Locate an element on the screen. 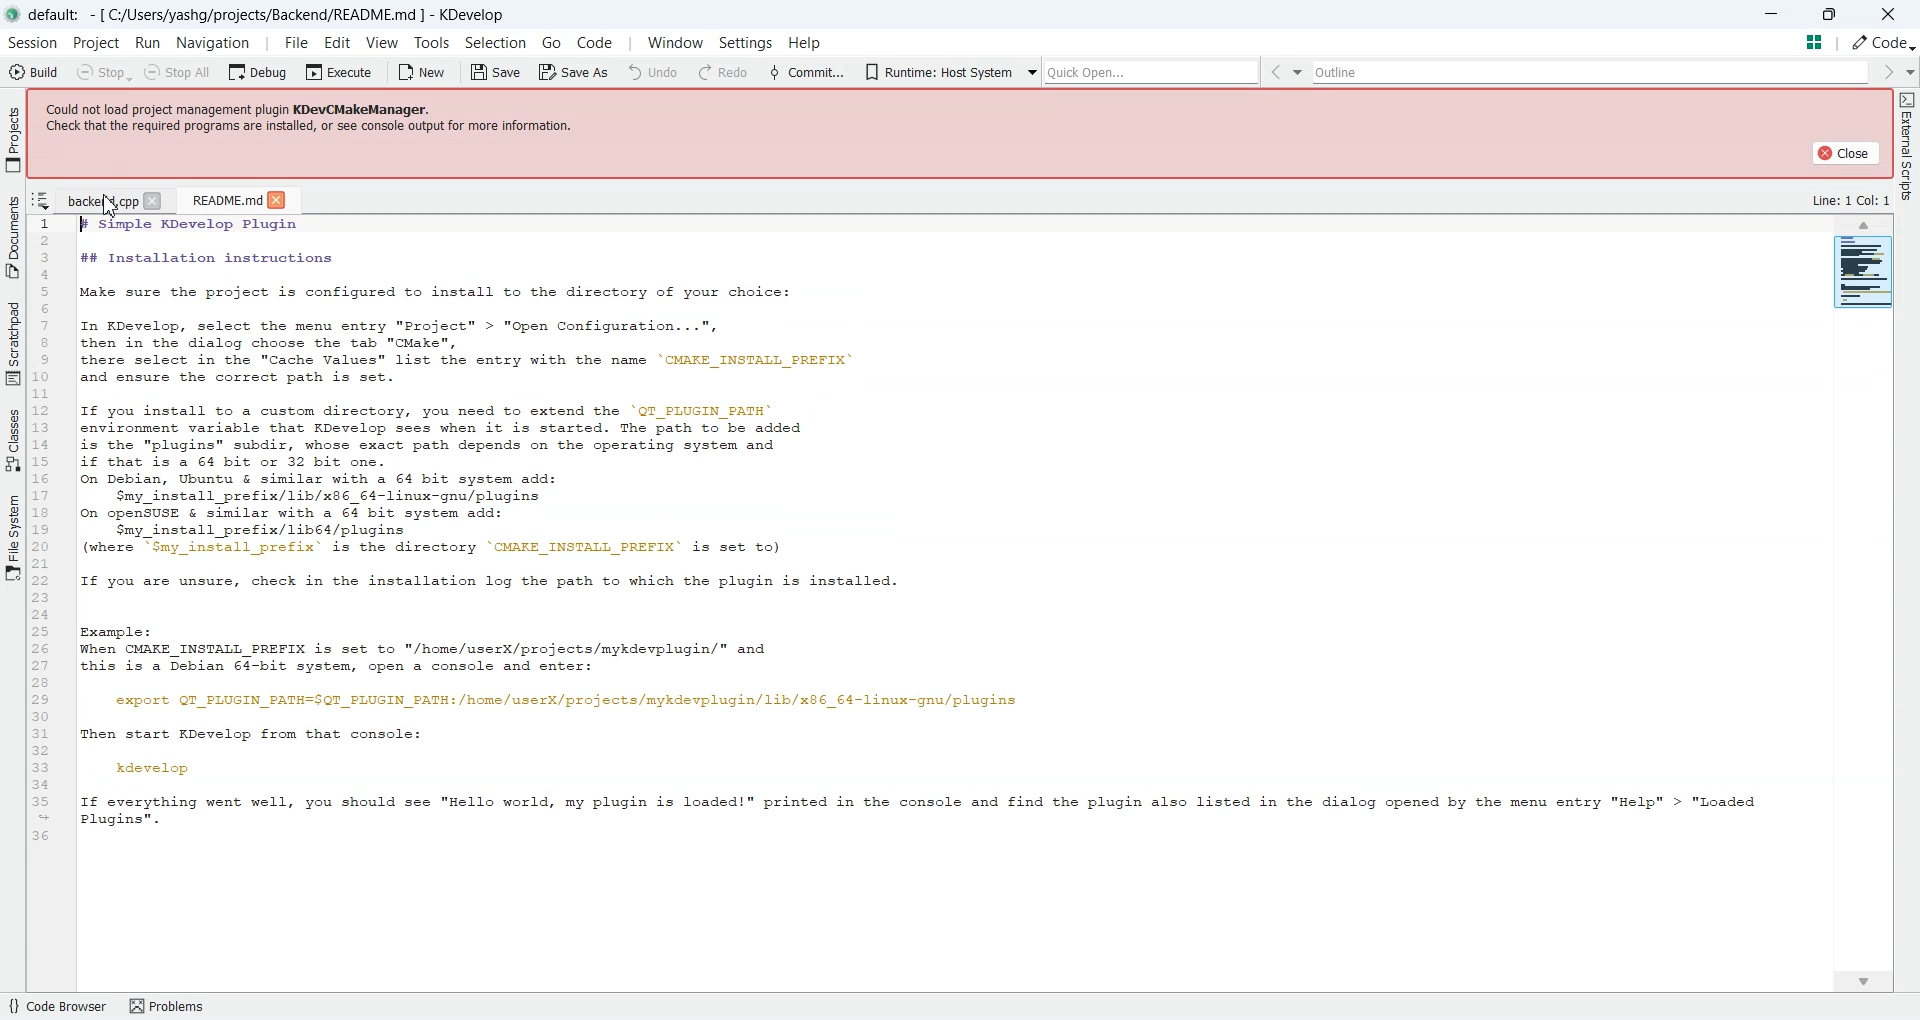  Text is located at coordinates (1851, 199).